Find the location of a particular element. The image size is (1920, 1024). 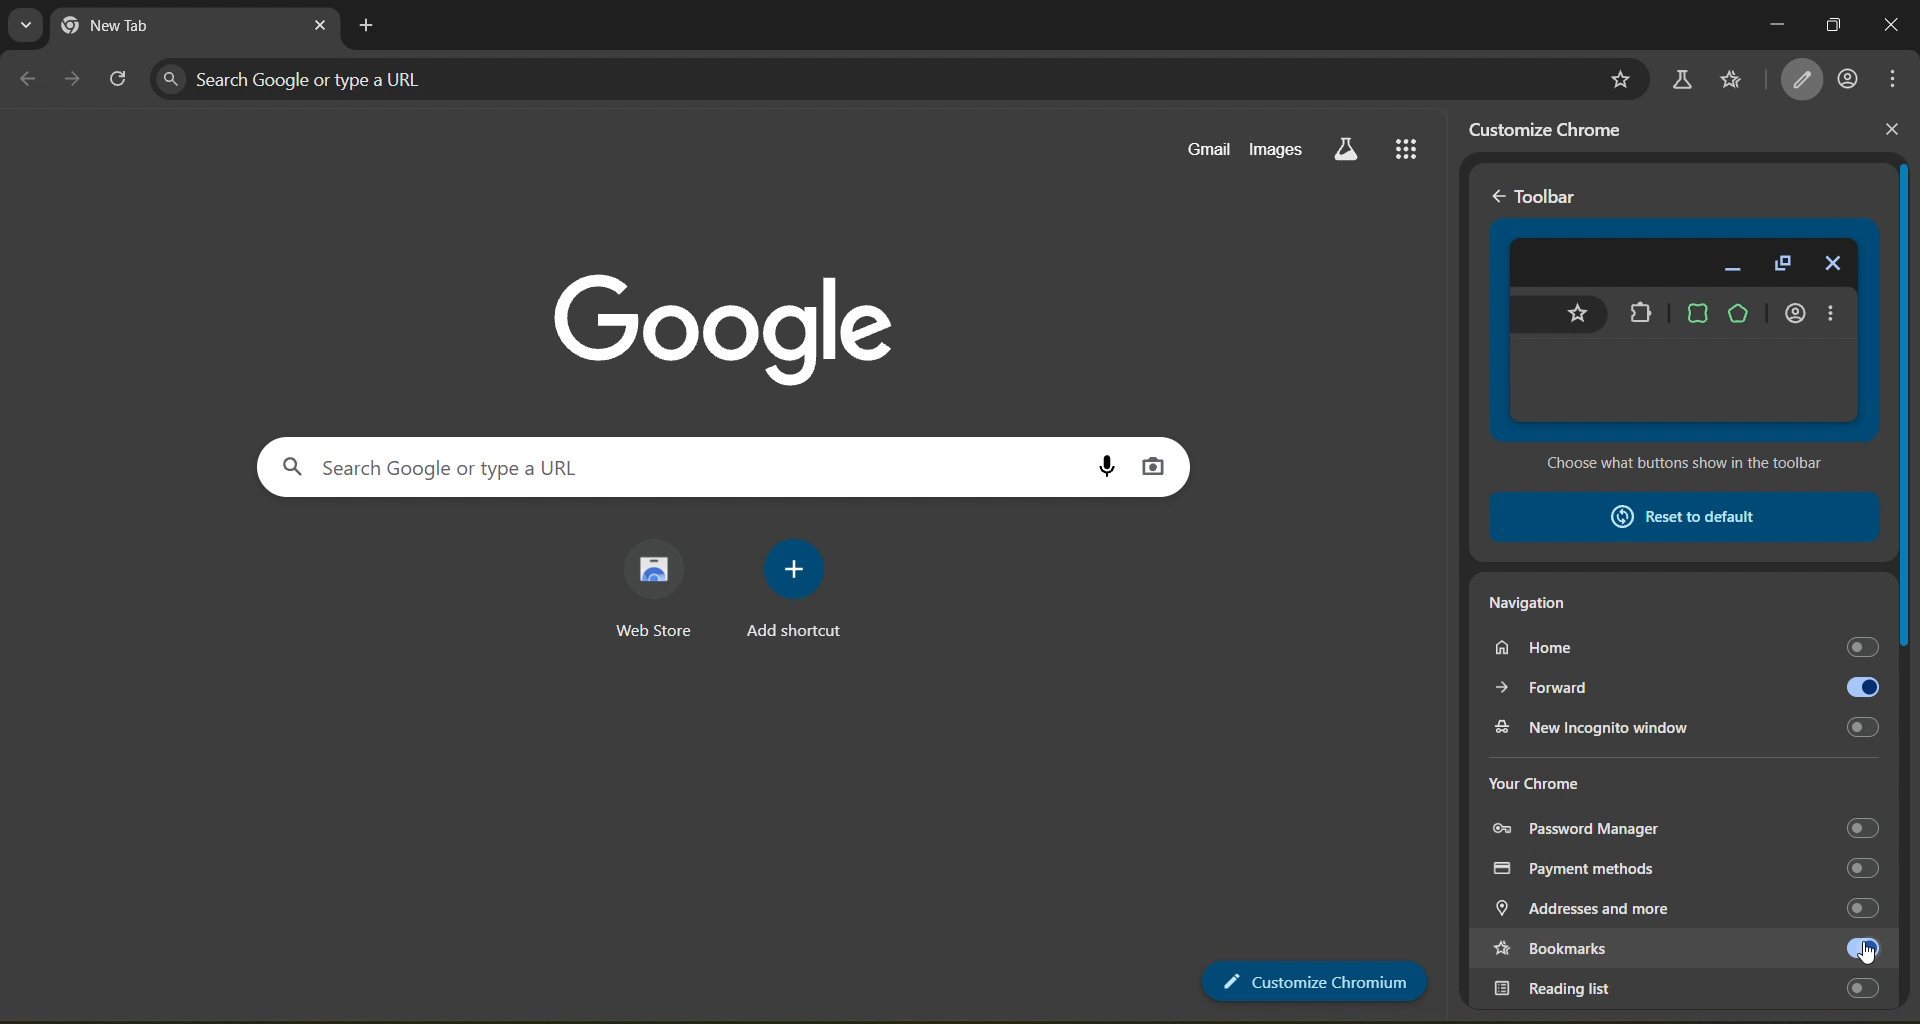

toggle is located at coordinates (1859, 948).